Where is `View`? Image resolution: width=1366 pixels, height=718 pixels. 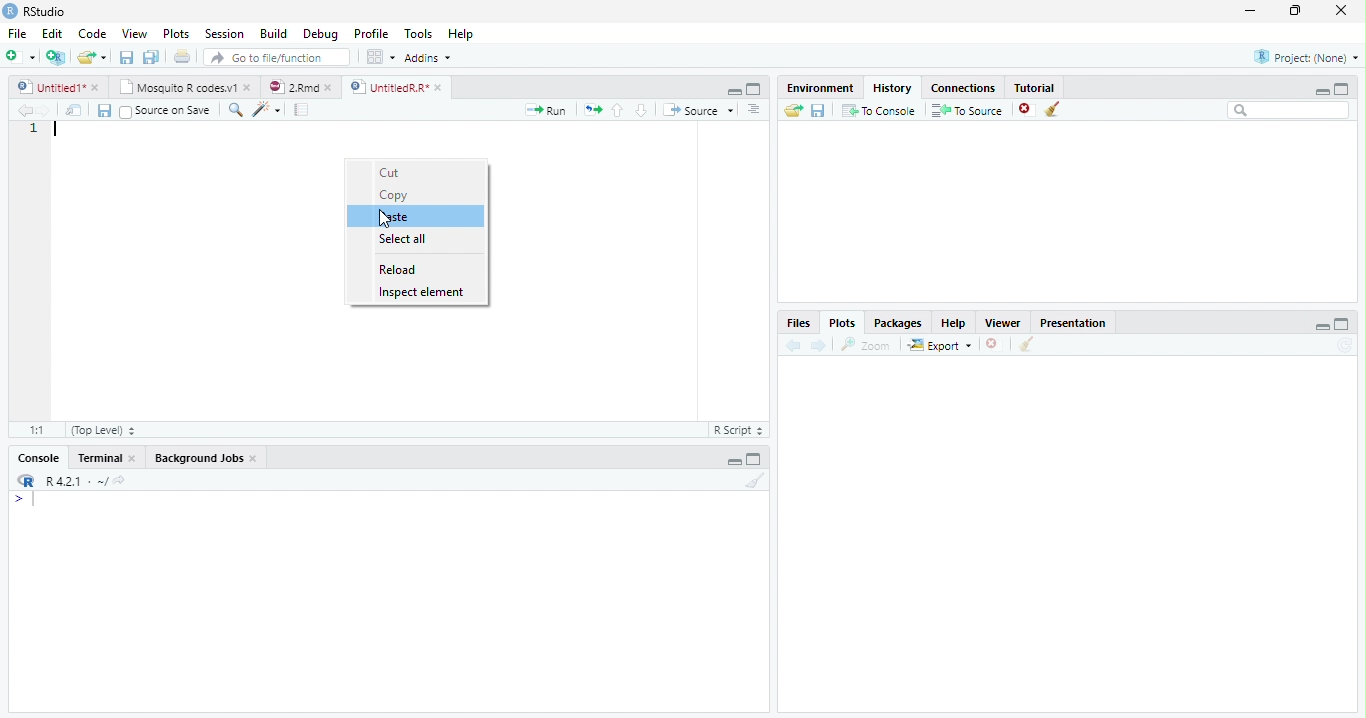
View is located at coordinates (133, 34).